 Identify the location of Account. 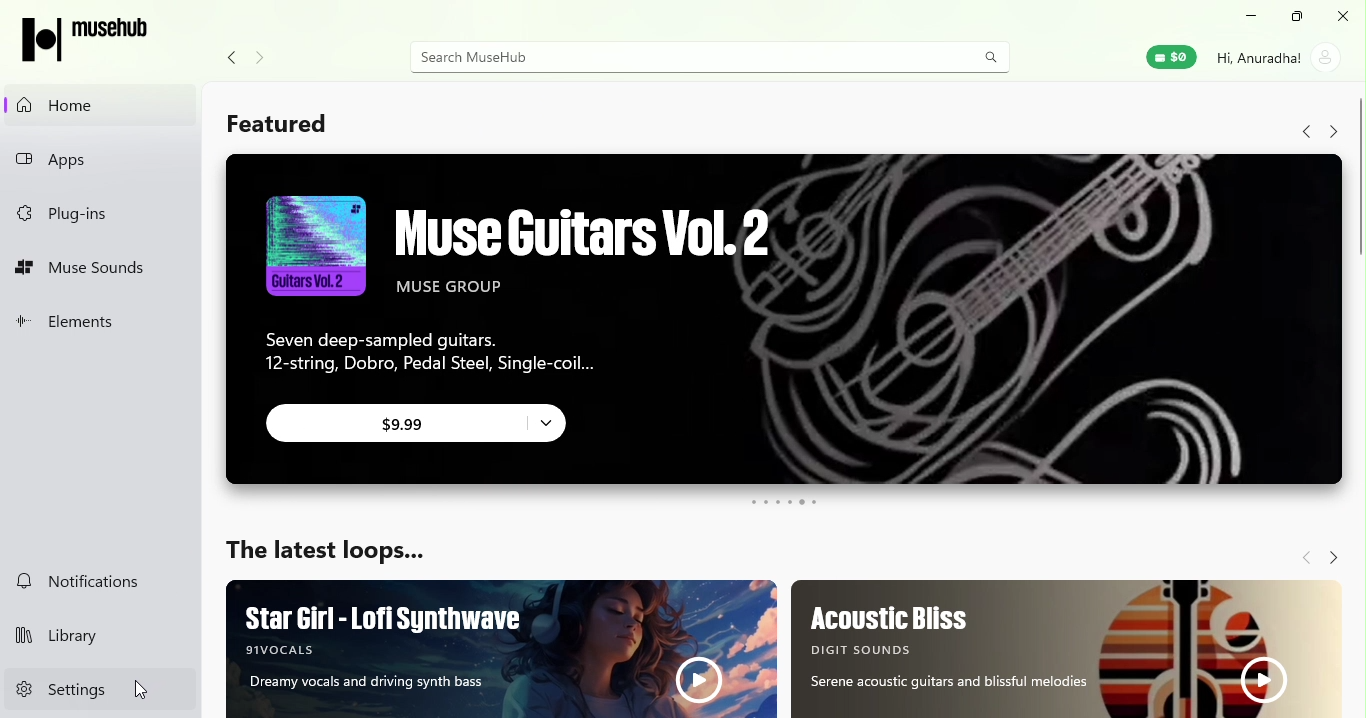
(1277, 62).